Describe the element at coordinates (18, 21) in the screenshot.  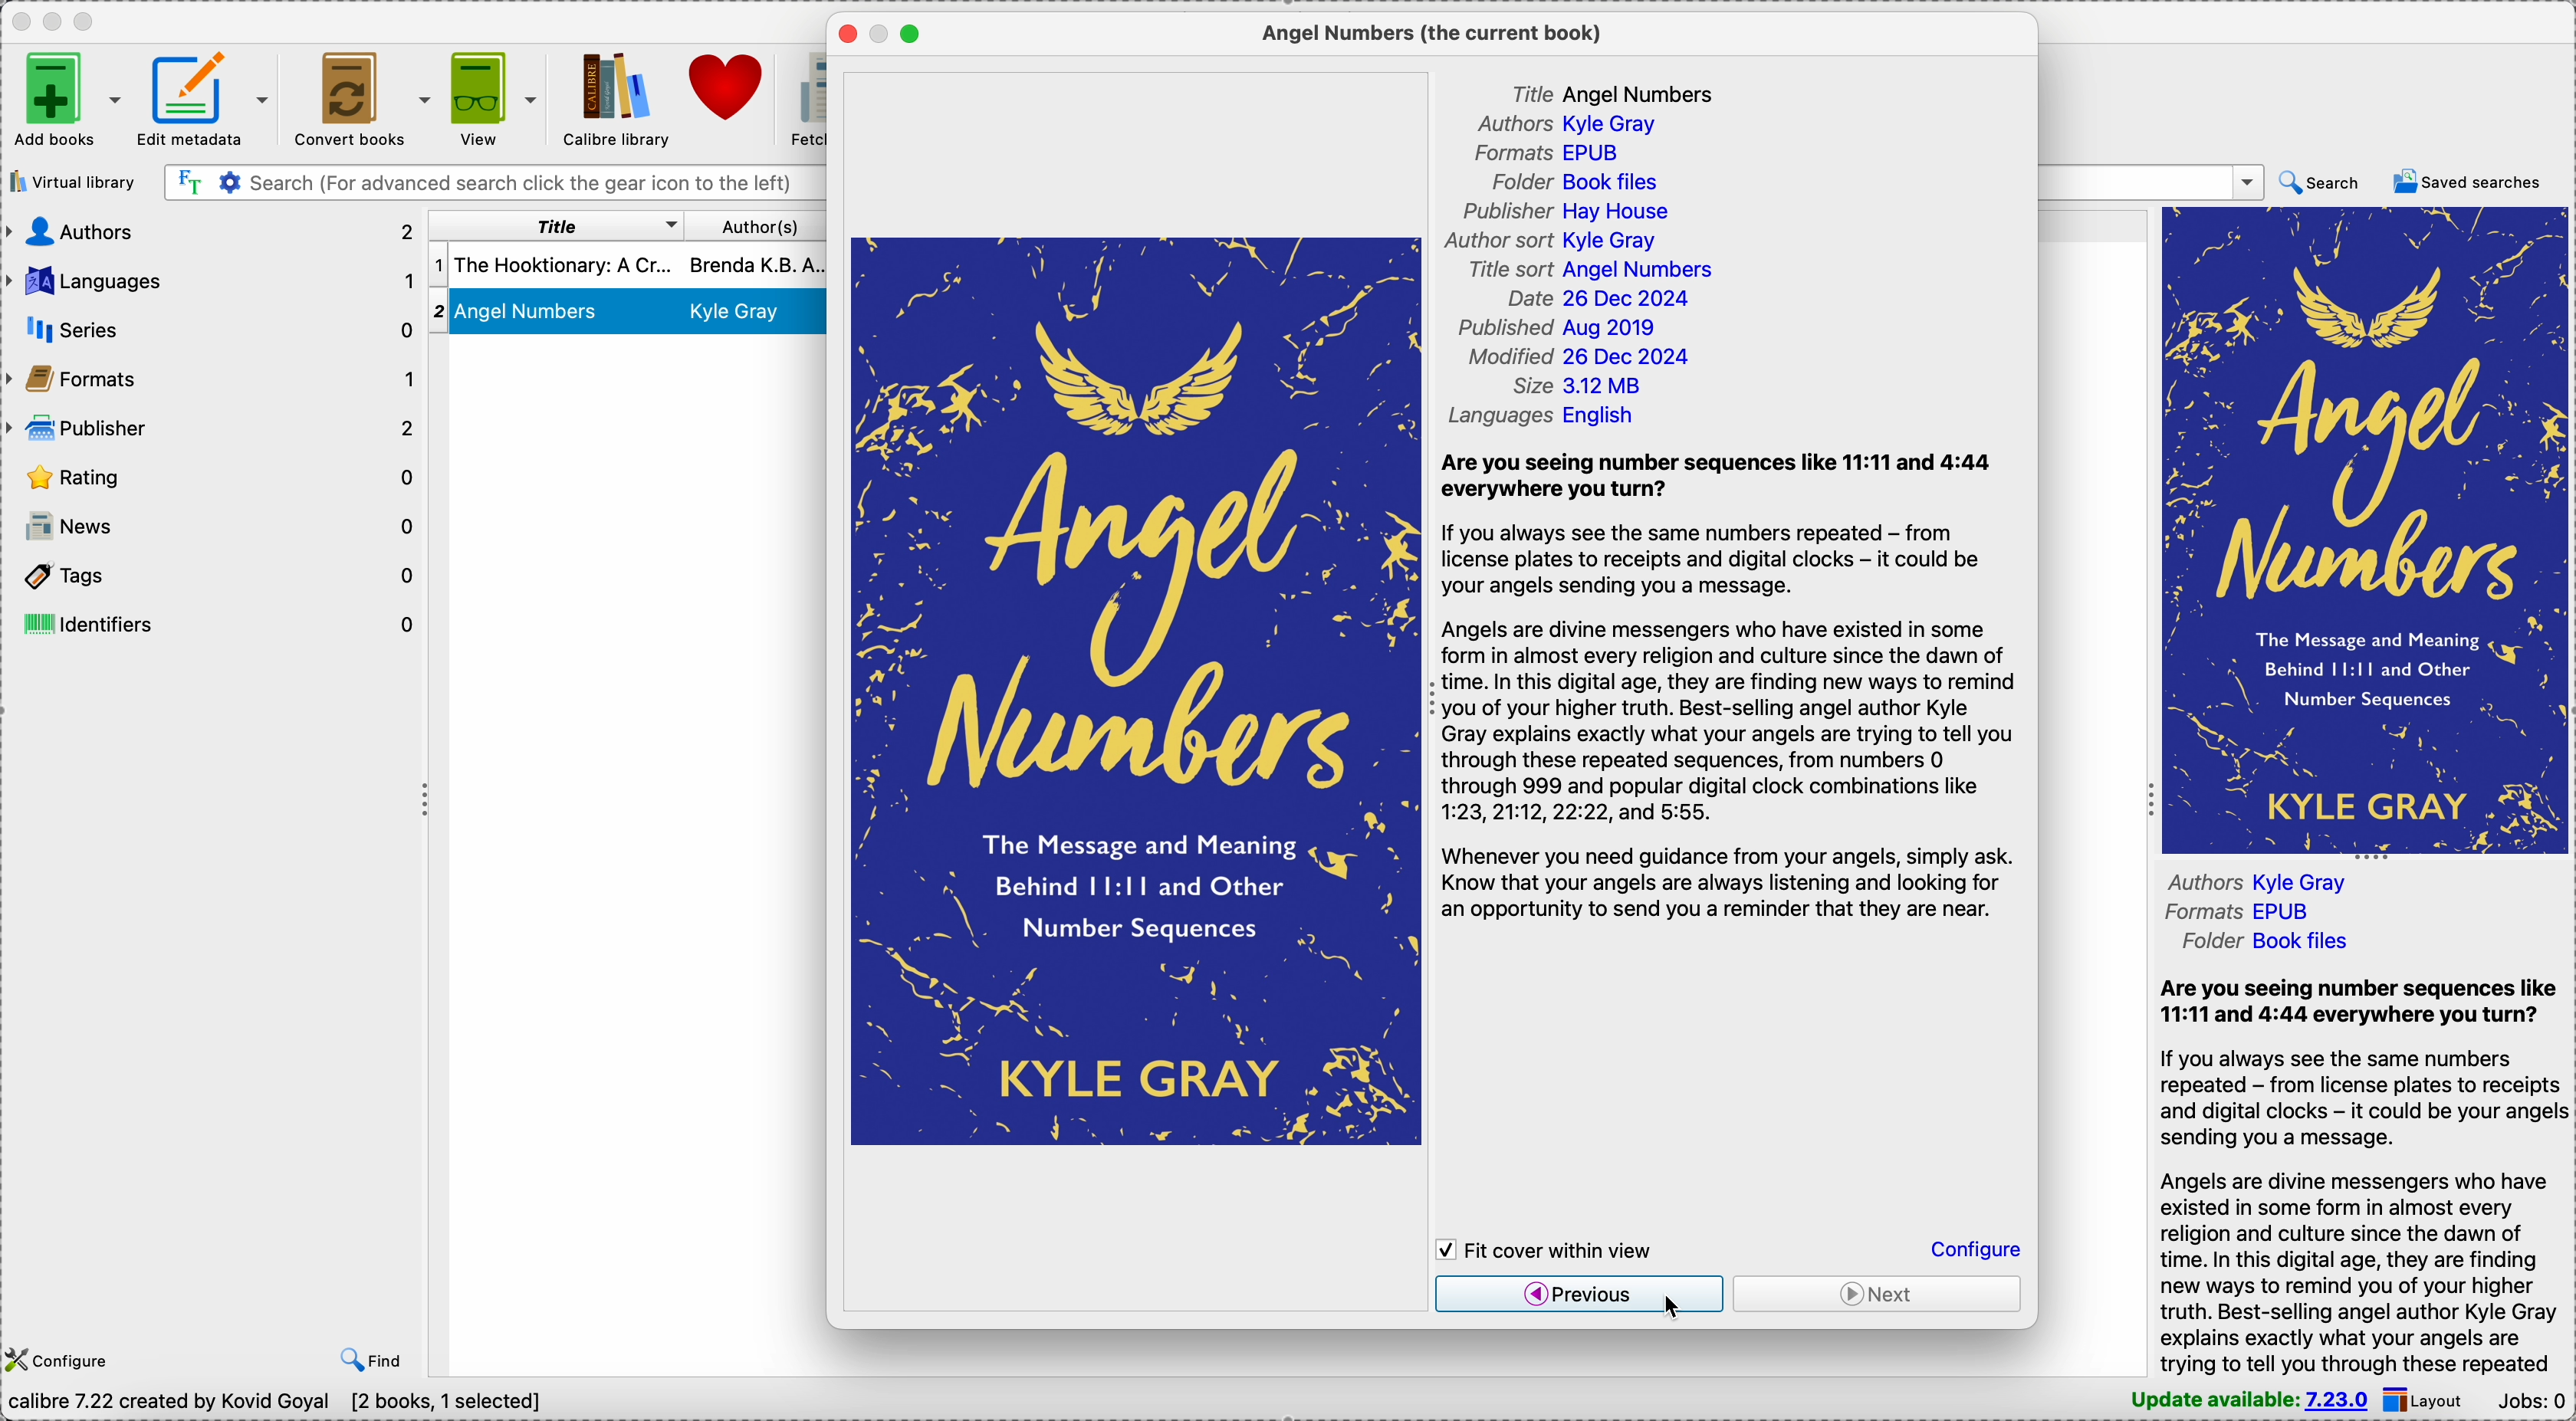
I see `close Calibre` at that location.